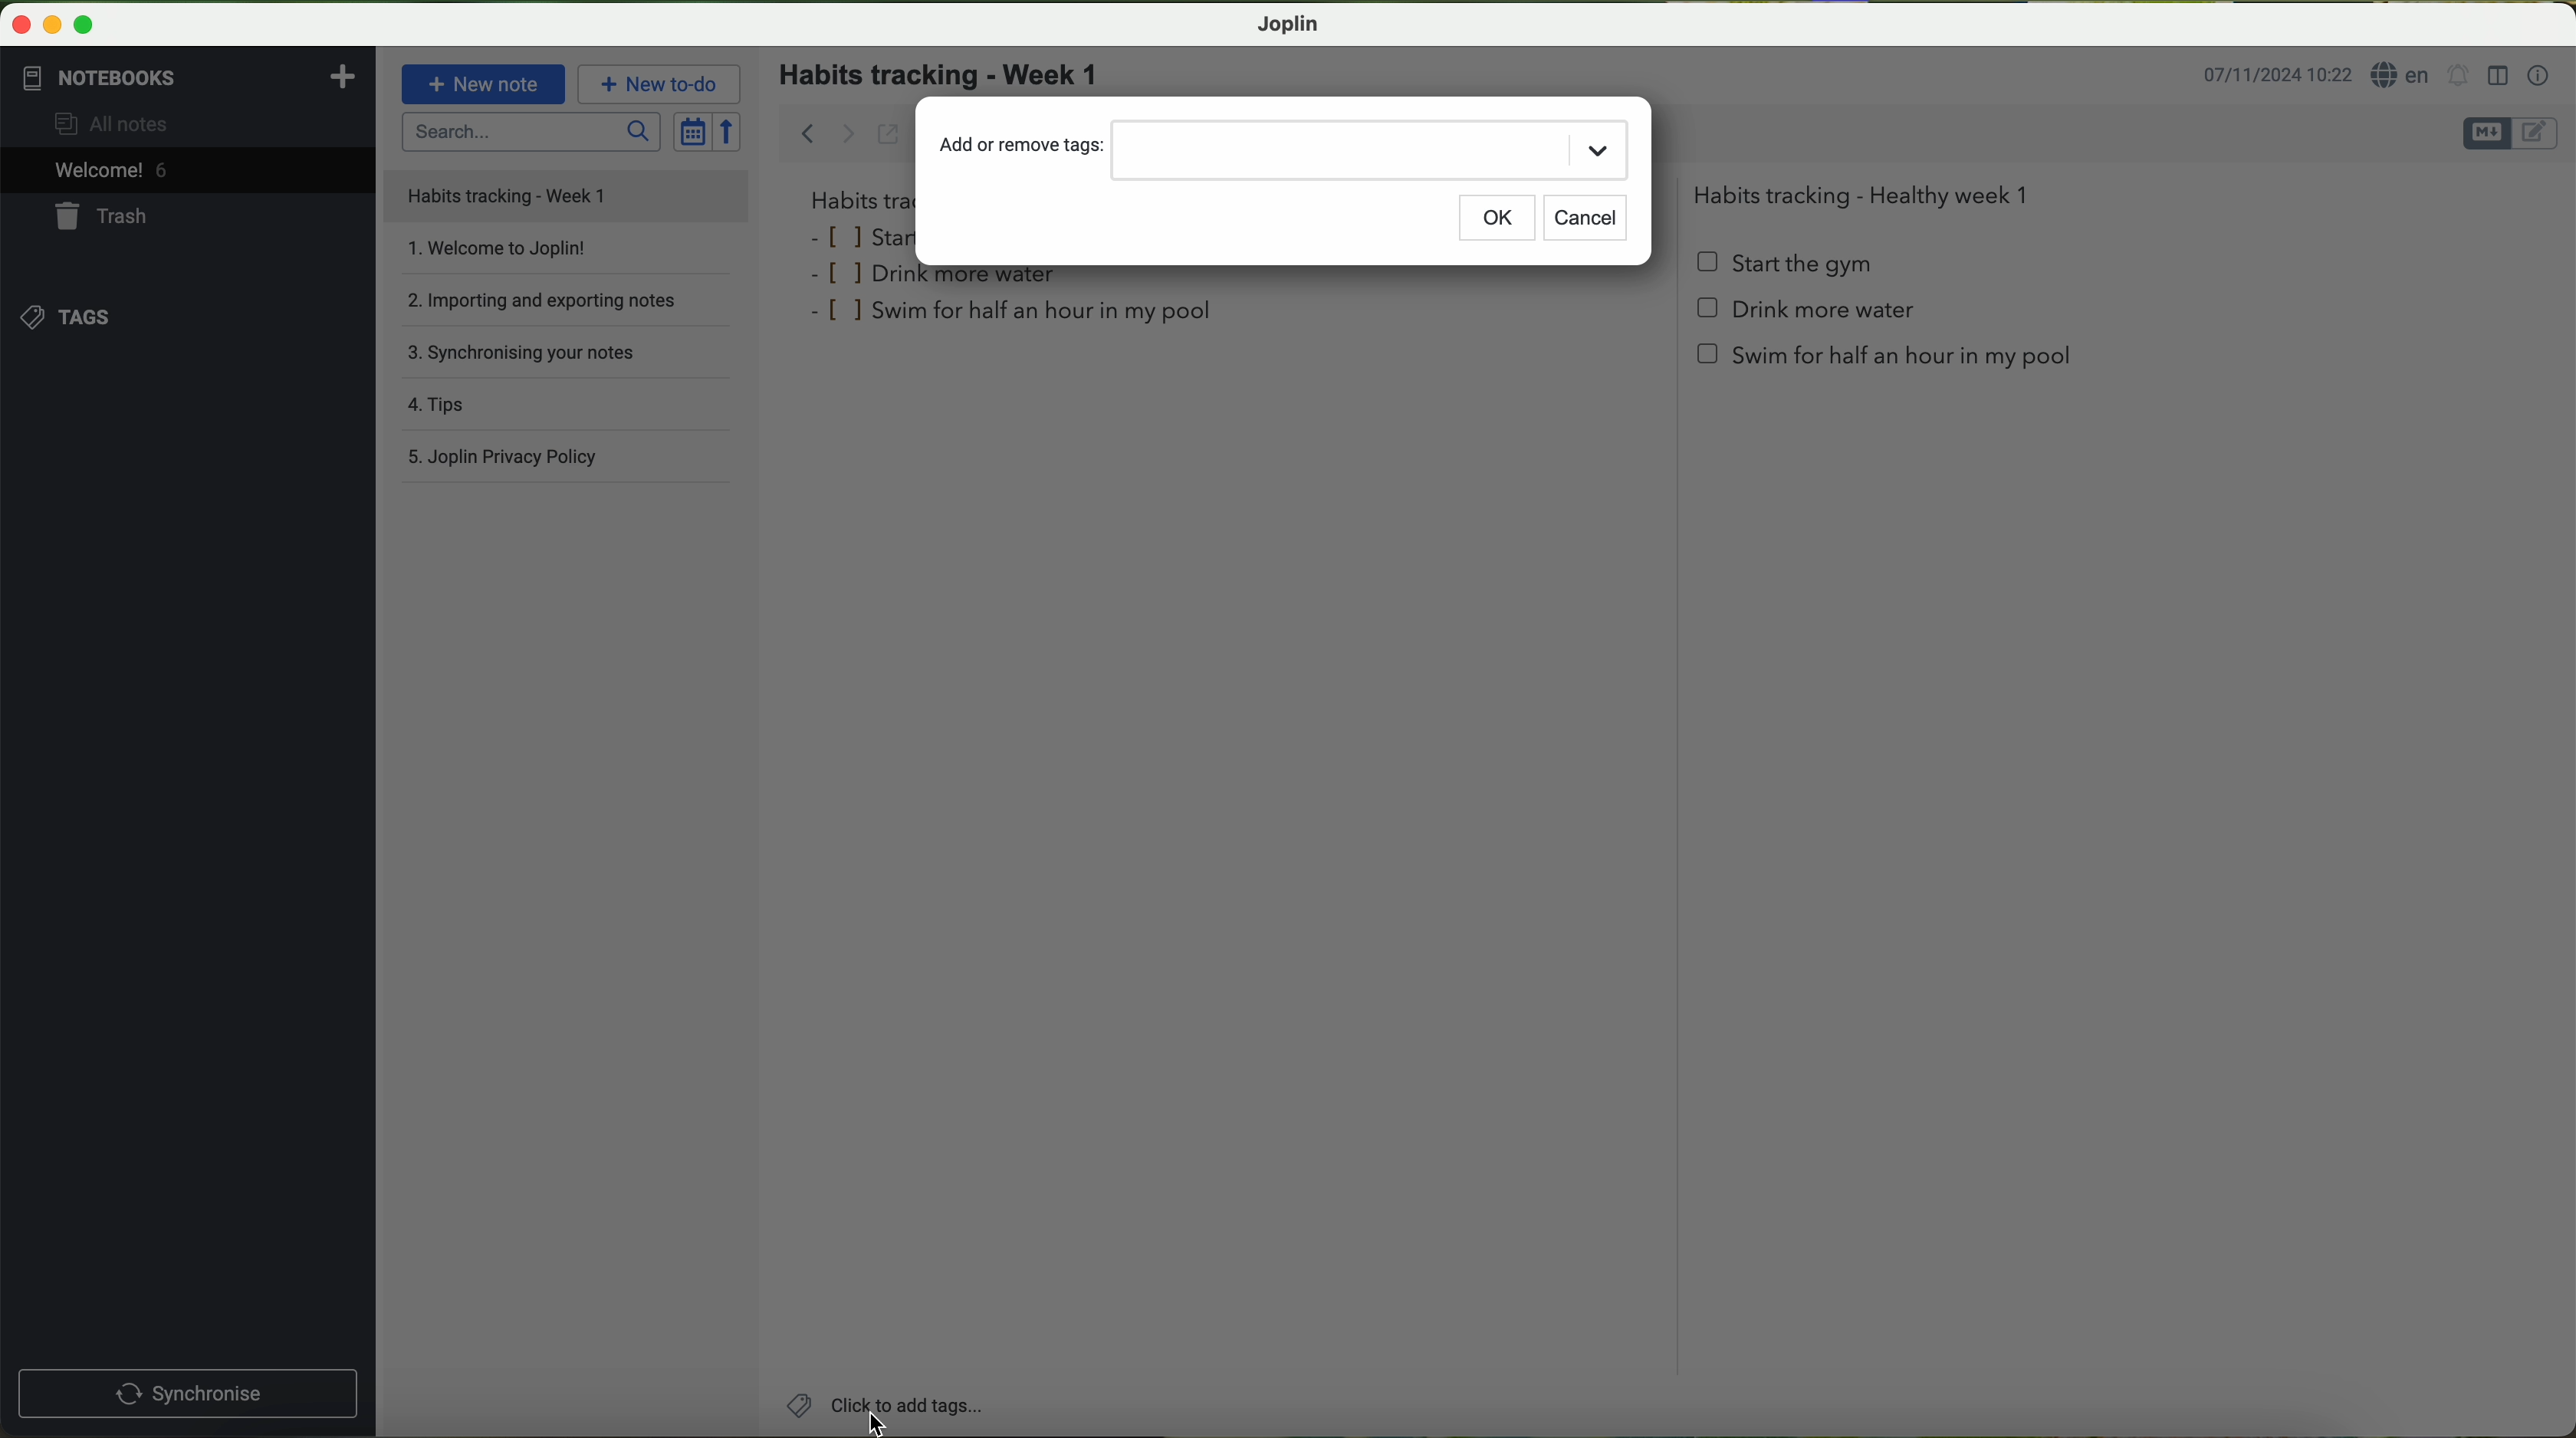  I want to click on search bar, so click(529, 131).